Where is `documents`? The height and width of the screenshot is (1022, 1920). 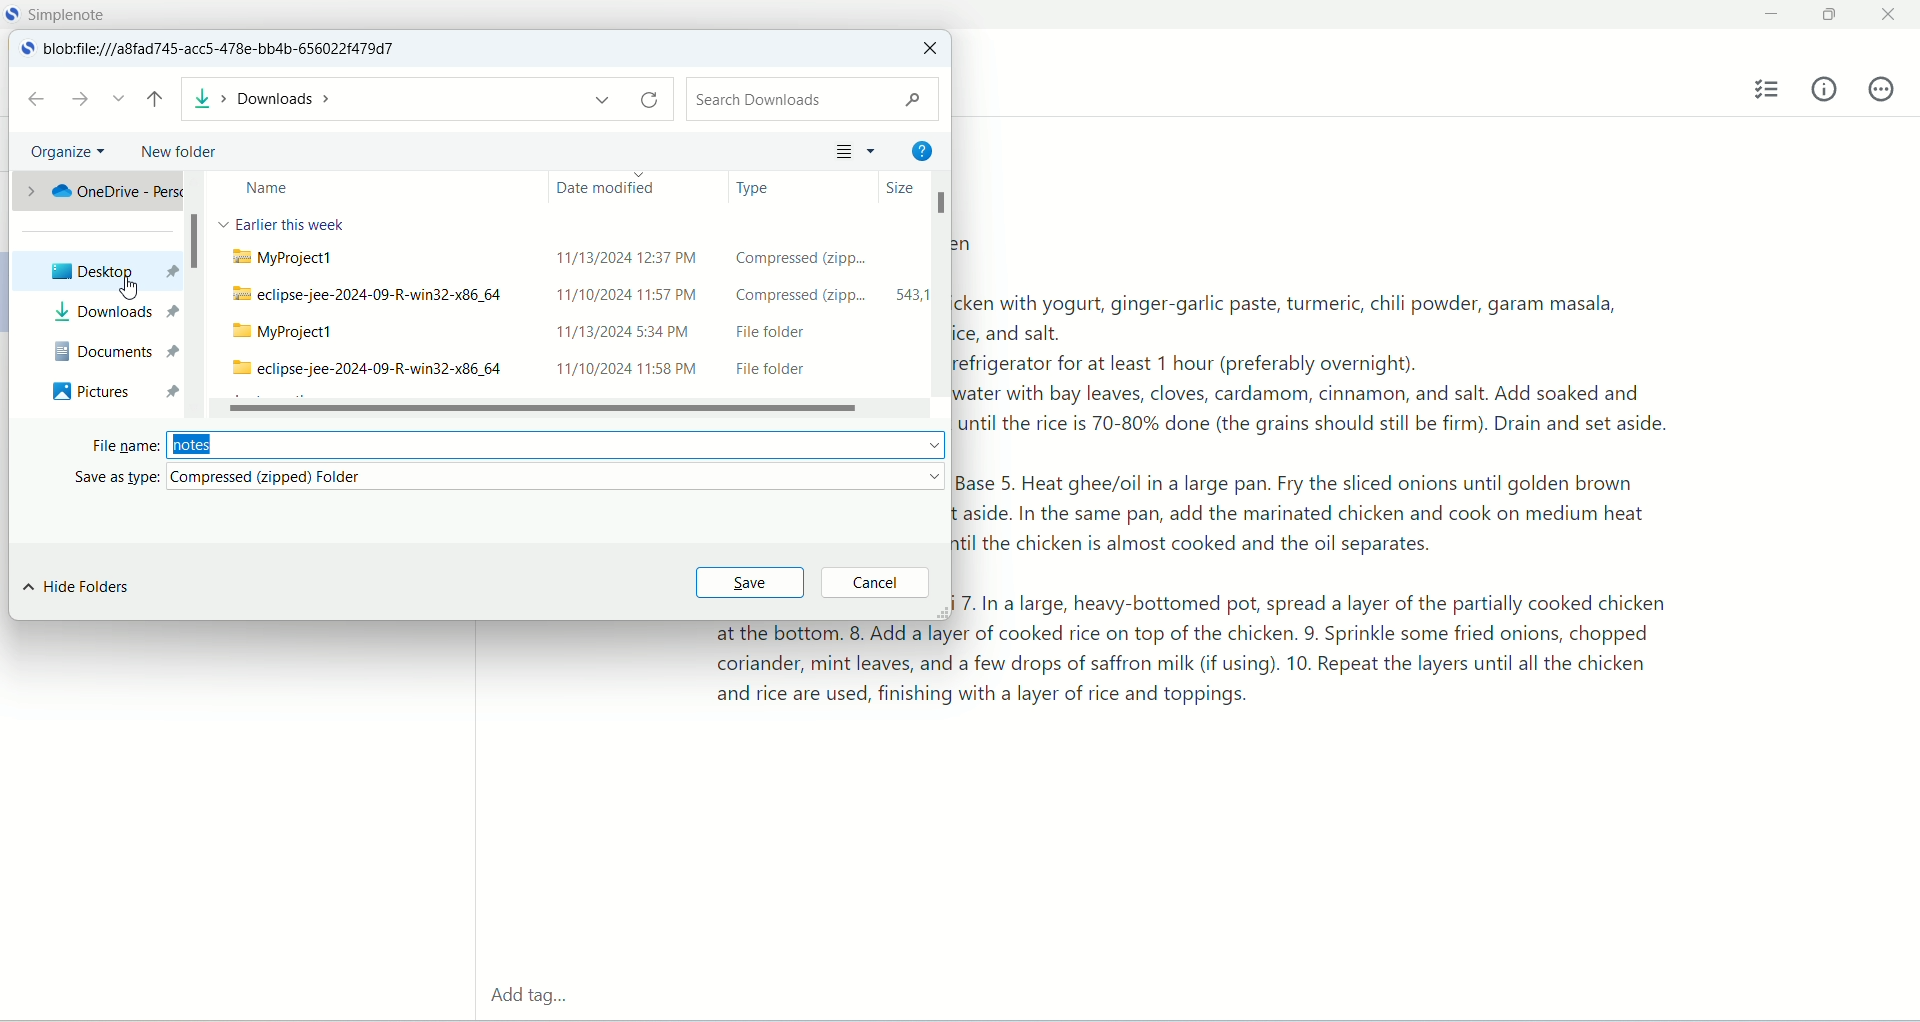 documents is located at coordinates (111, 350).